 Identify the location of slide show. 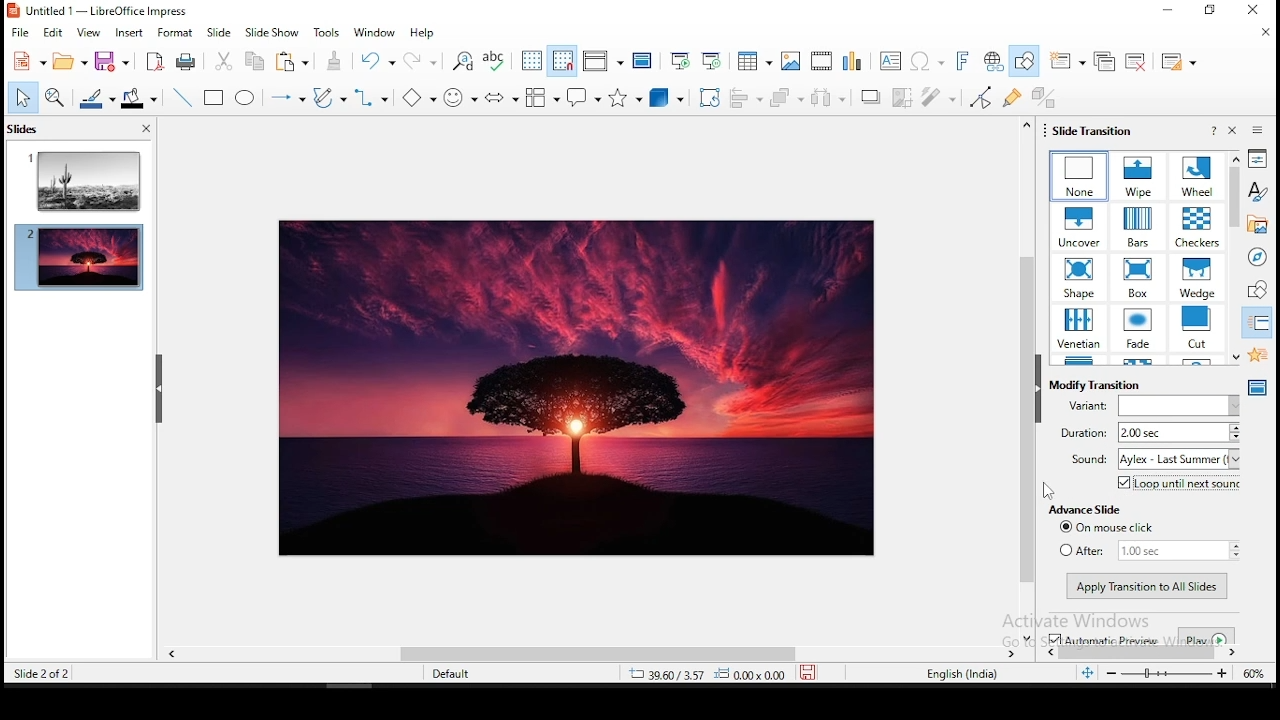
(275, 33).